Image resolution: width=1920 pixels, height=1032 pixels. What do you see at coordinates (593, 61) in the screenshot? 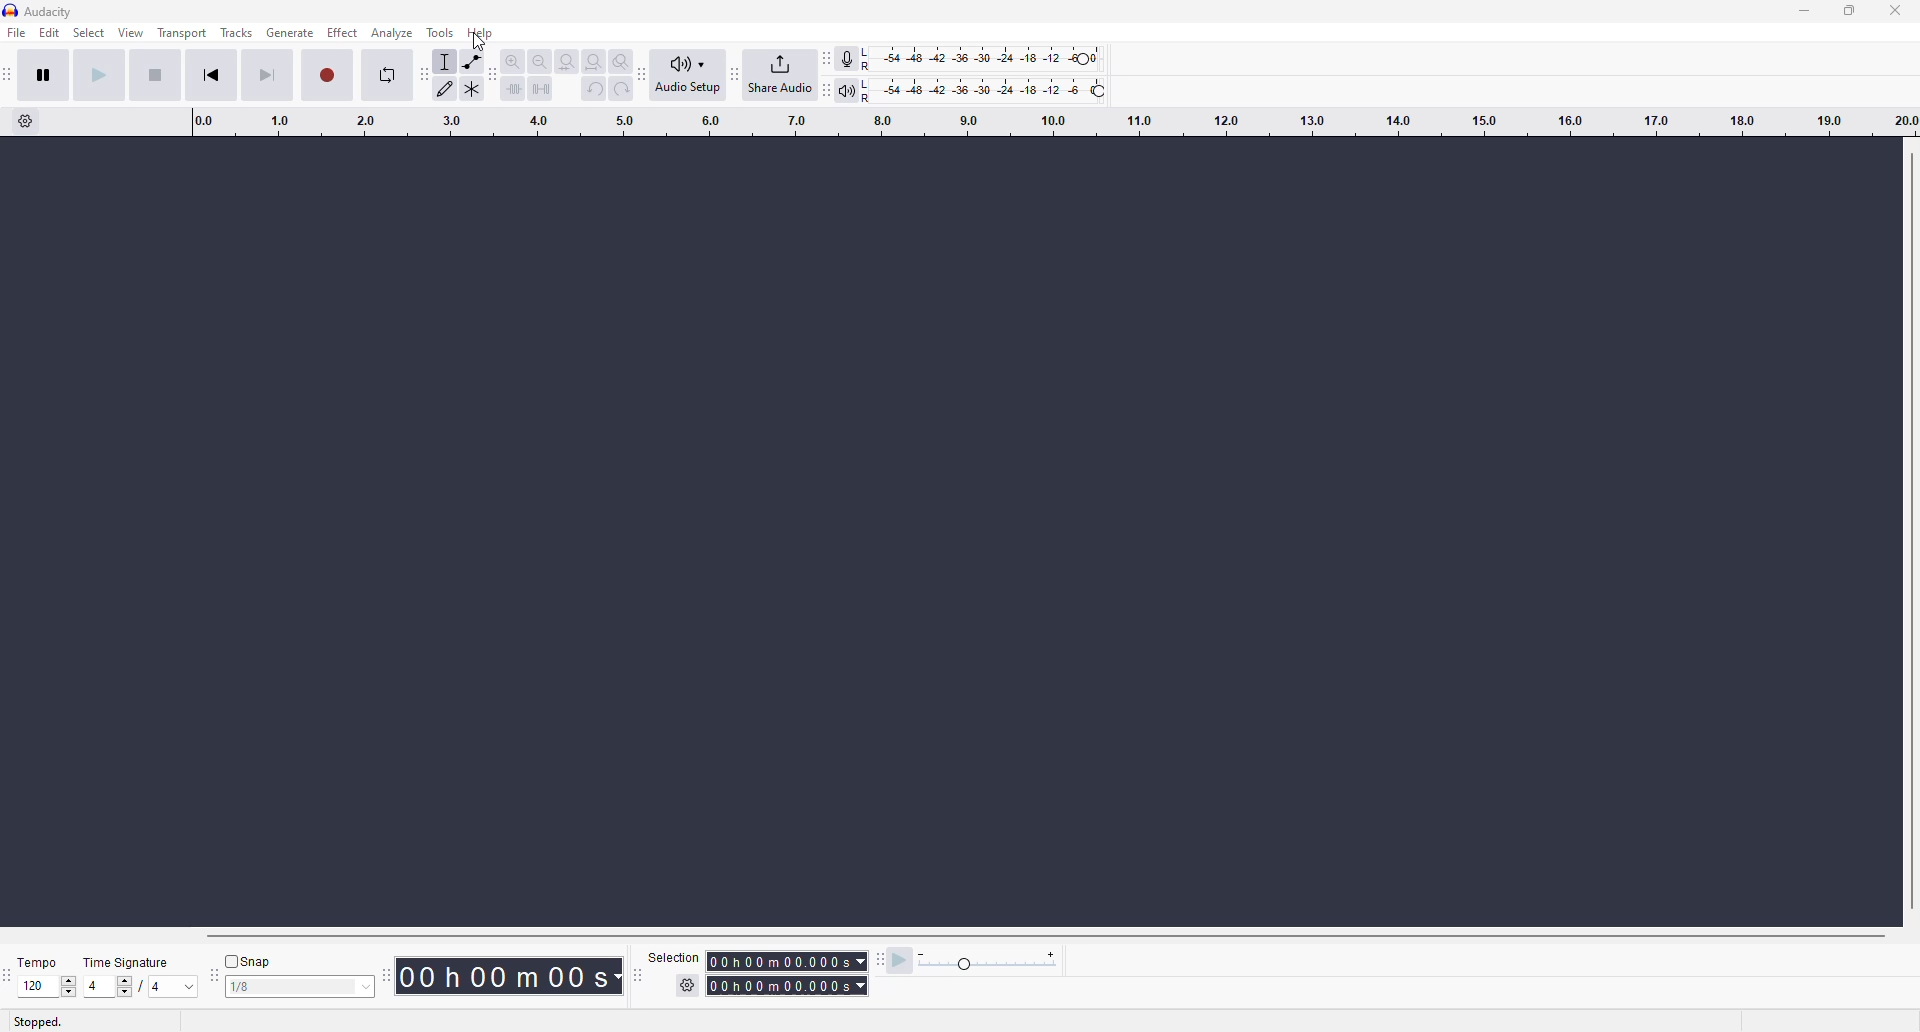
I see `fit project to width` at bounding box center [593, 61].